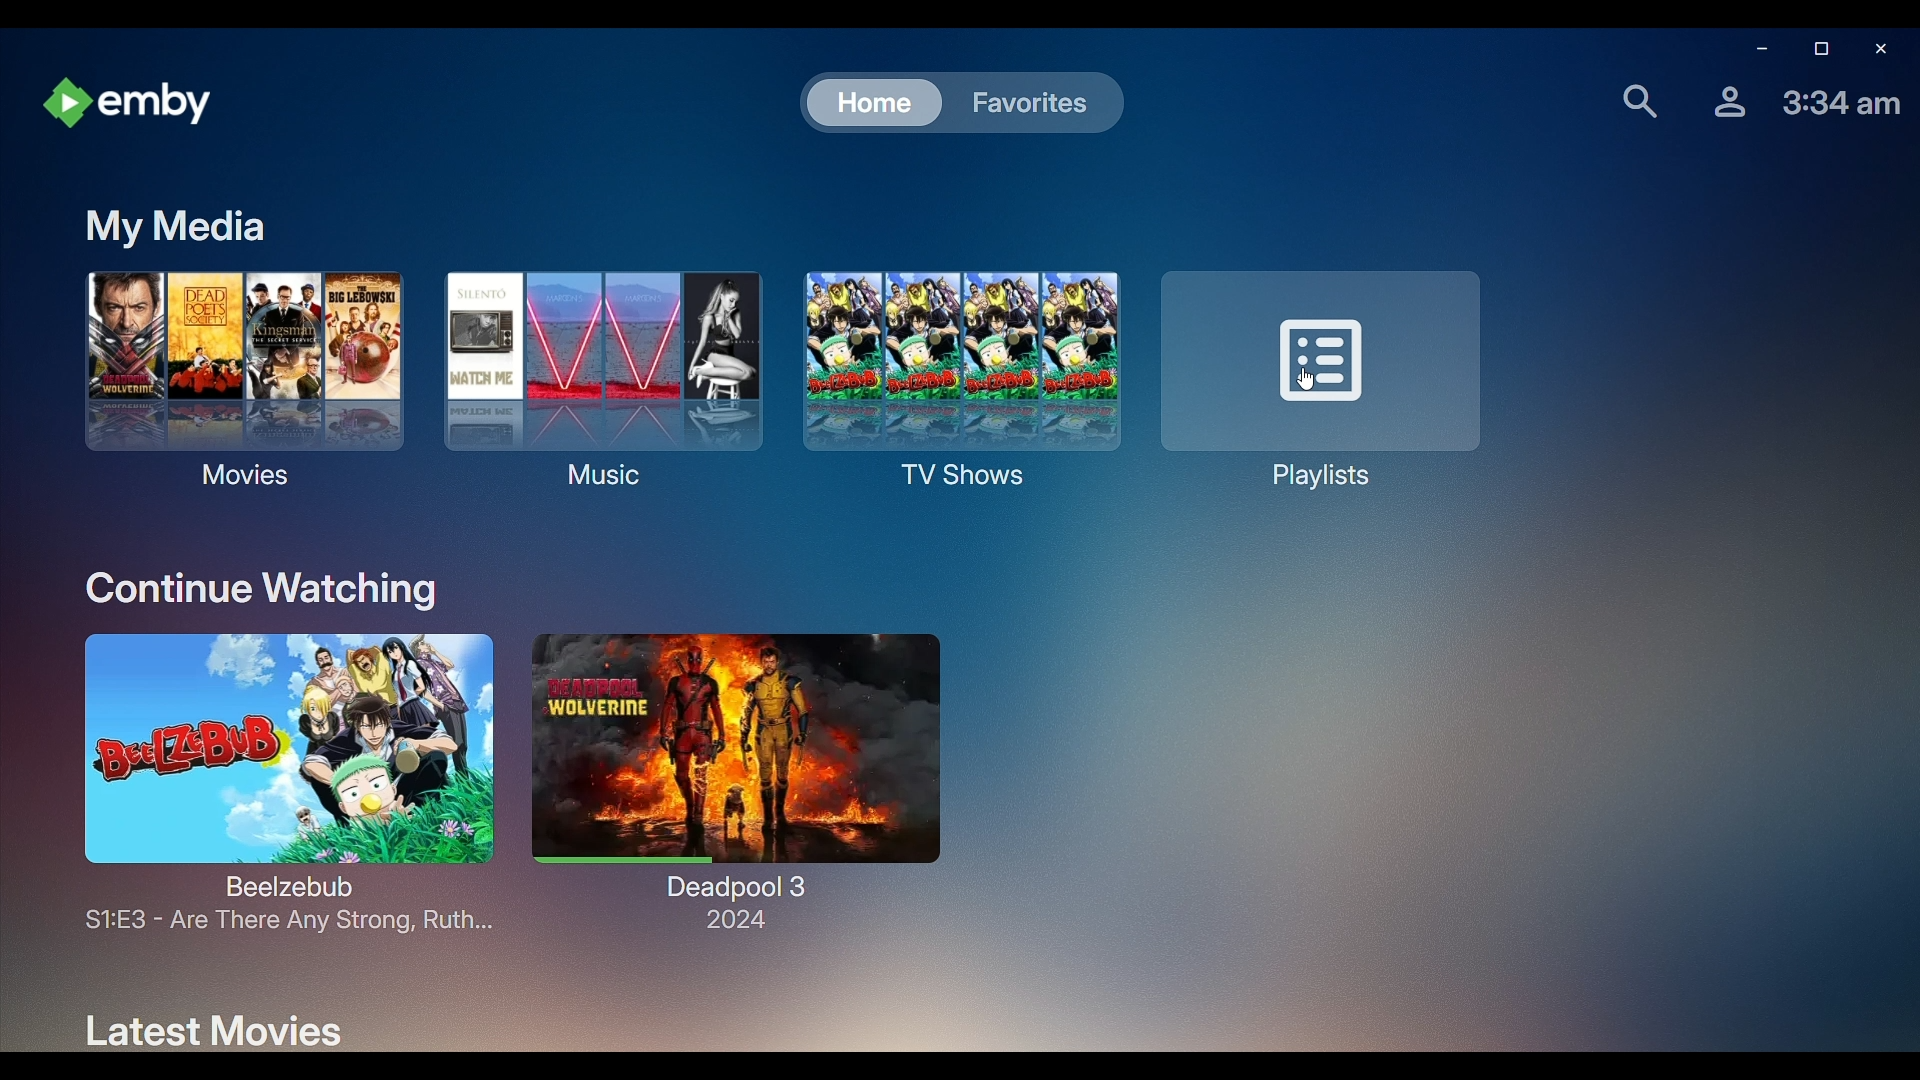 This screenshot has width=1920, height=1080. What do you see at coordinates (261, 586) in the screenshot?
I see `Continue Watching` at bounding box center [261, 586].